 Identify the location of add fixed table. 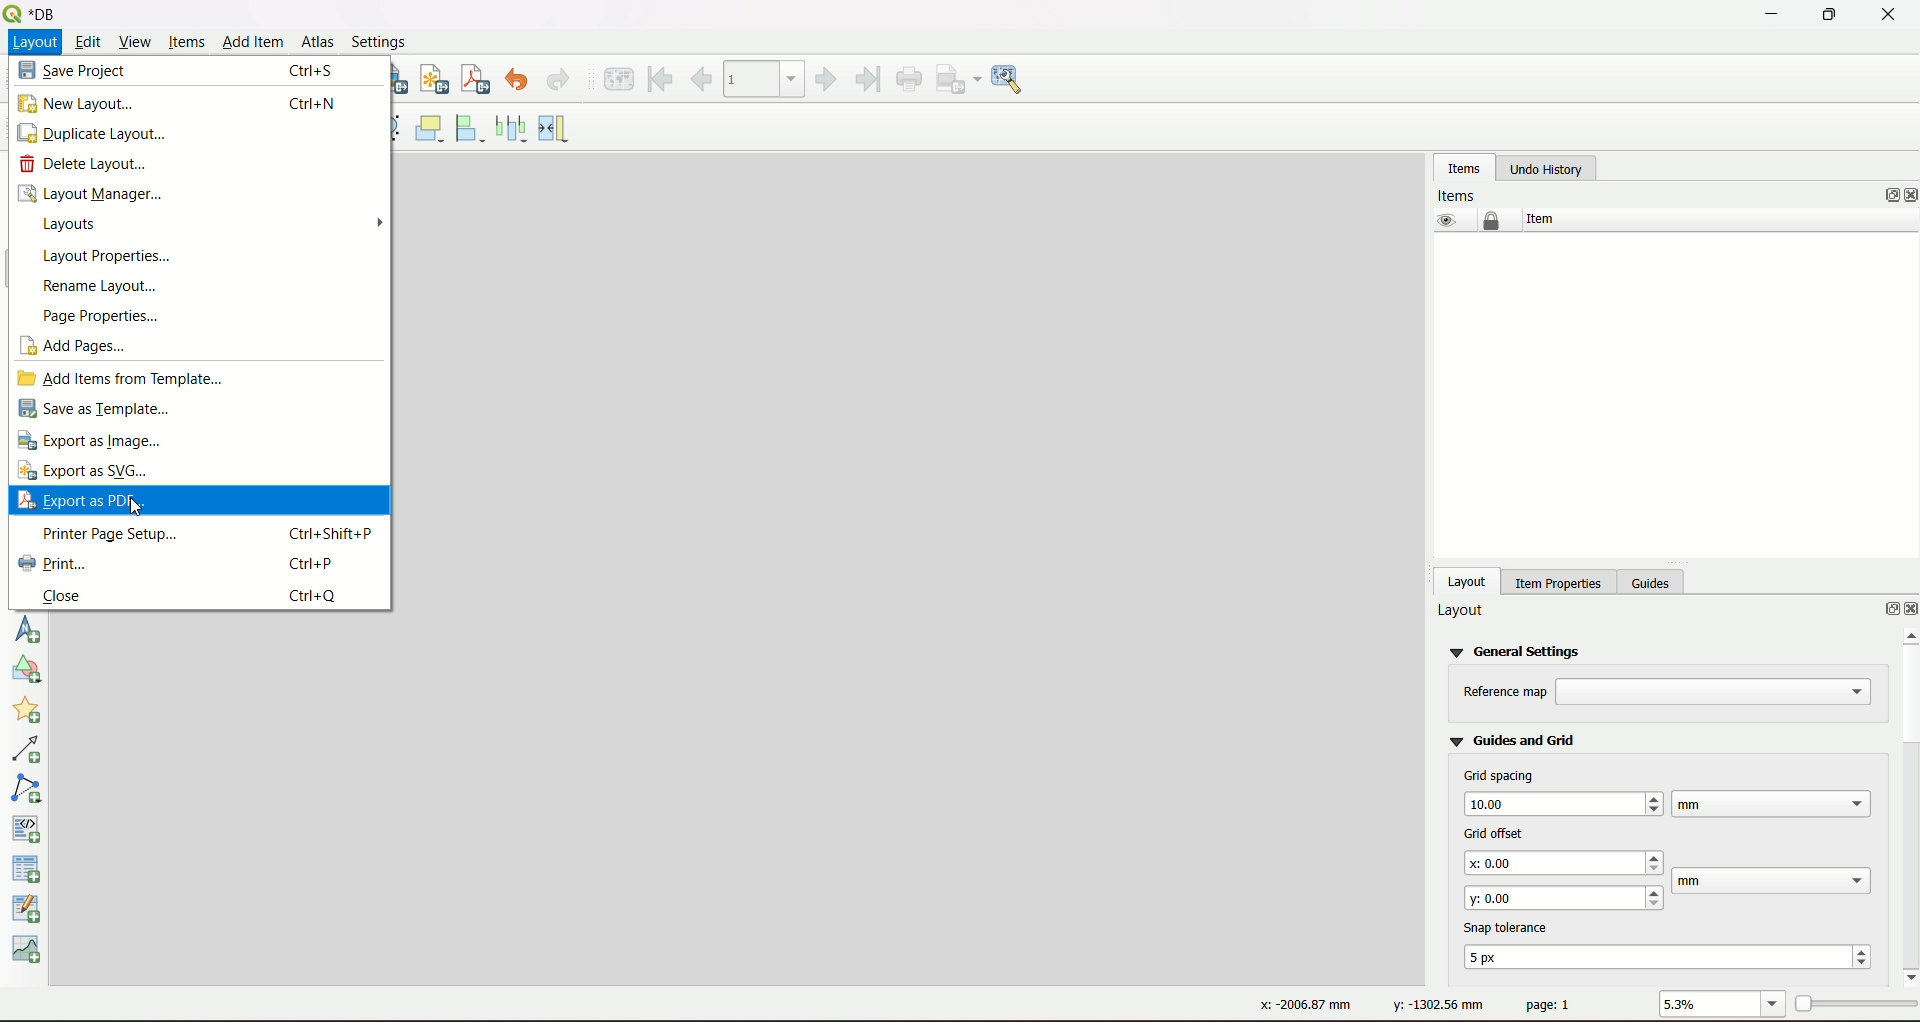
(29, 869).